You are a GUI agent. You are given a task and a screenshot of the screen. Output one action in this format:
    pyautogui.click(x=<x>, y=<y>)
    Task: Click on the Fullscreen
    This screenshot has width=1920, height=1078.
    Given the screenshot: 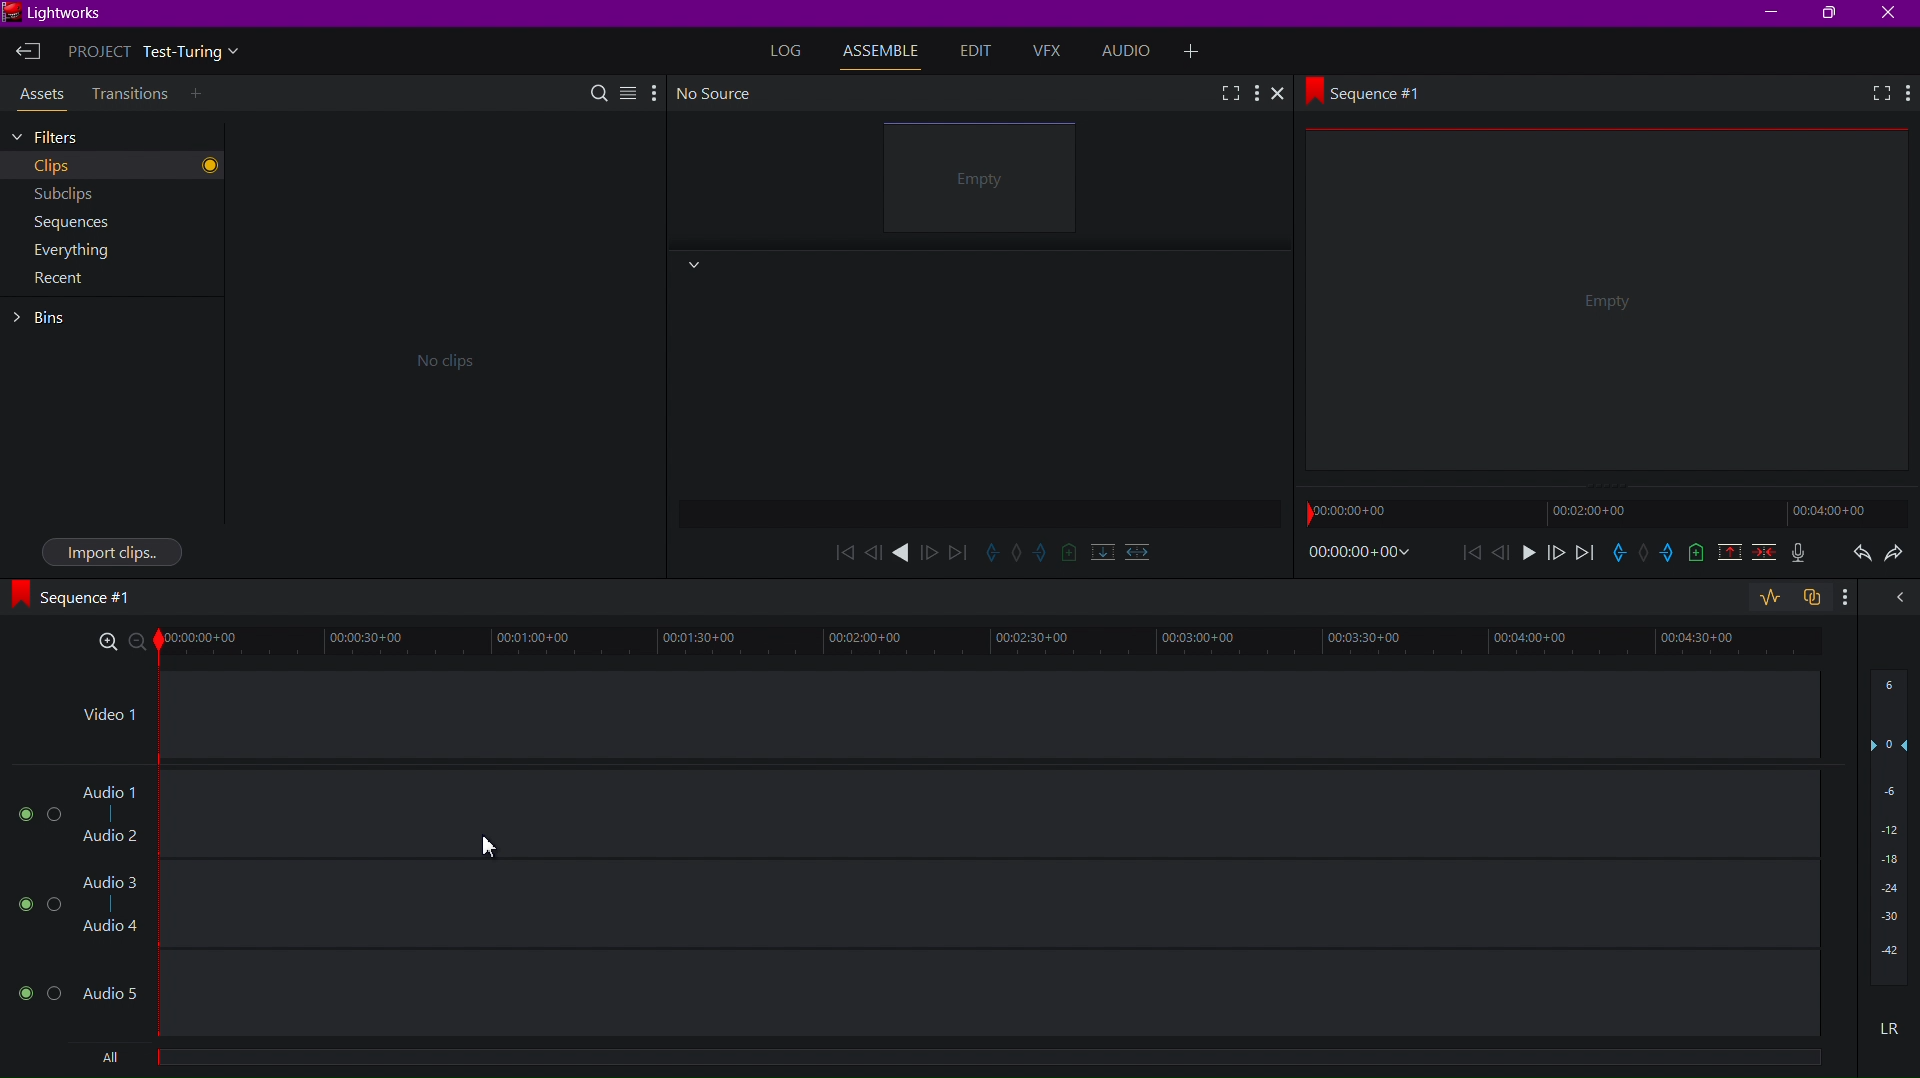 What is the action you would take?
    pyautogui.click(x=1228, y=92)
    